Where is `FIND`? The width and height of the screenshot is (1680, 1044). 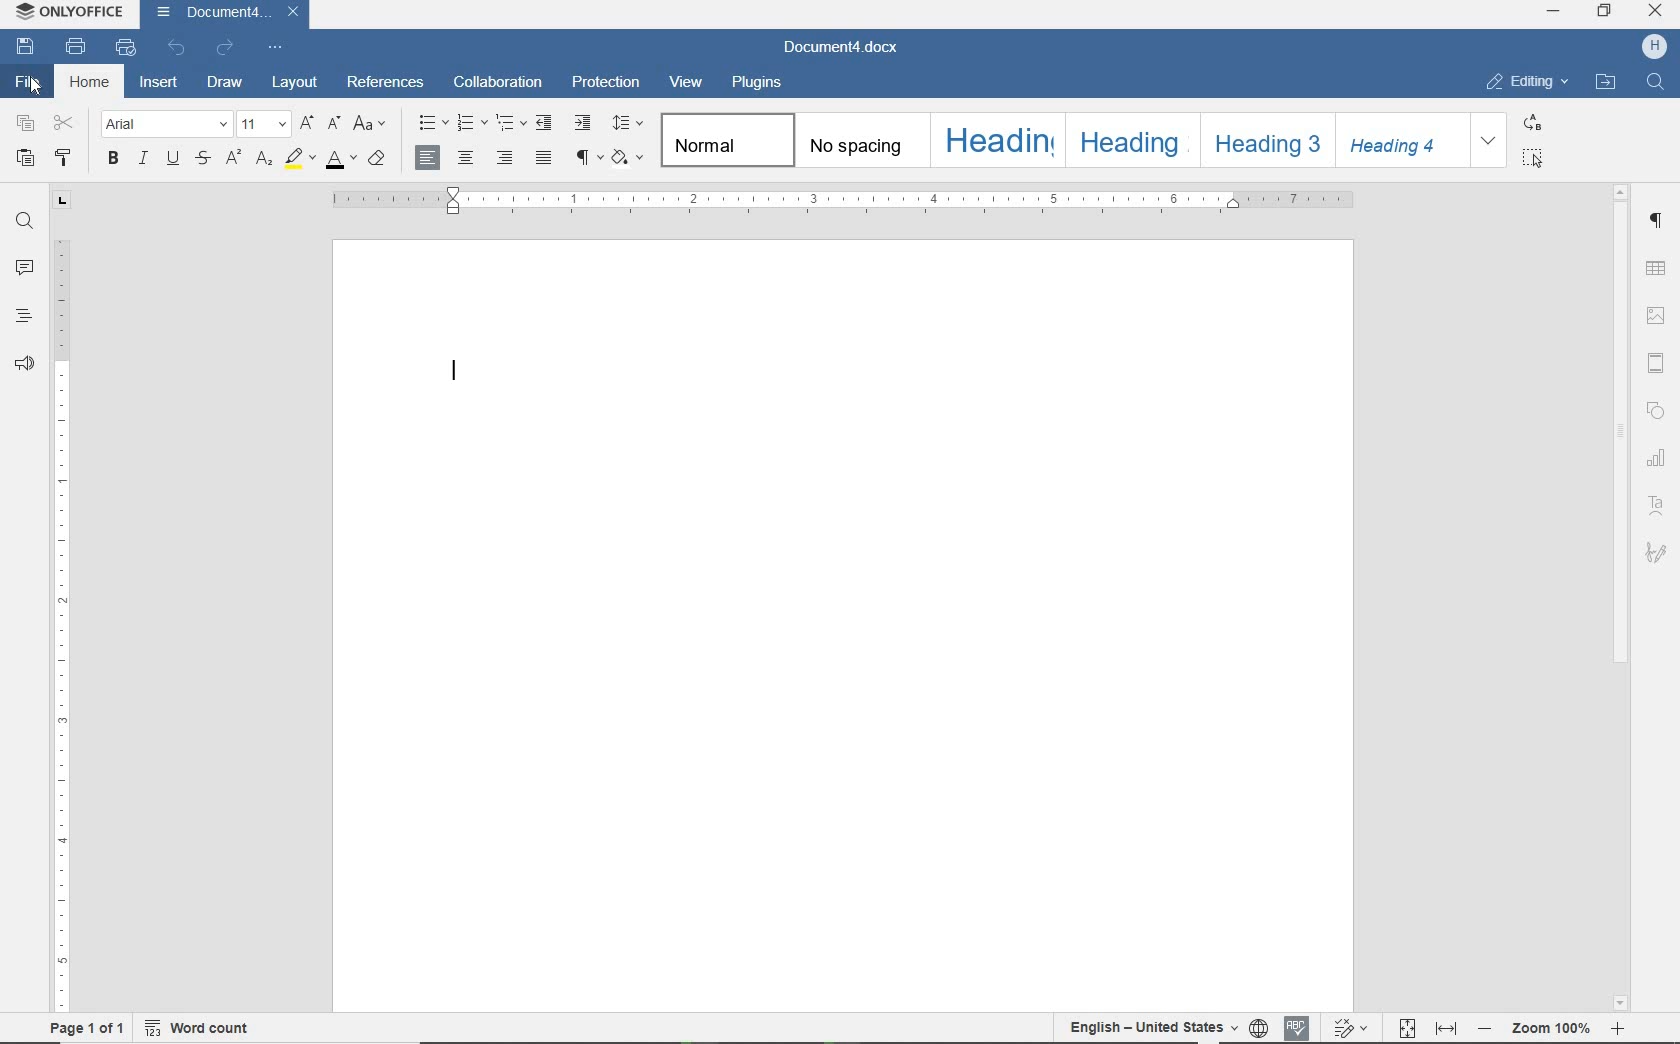
FIND is located at coordinates (1654, 83).